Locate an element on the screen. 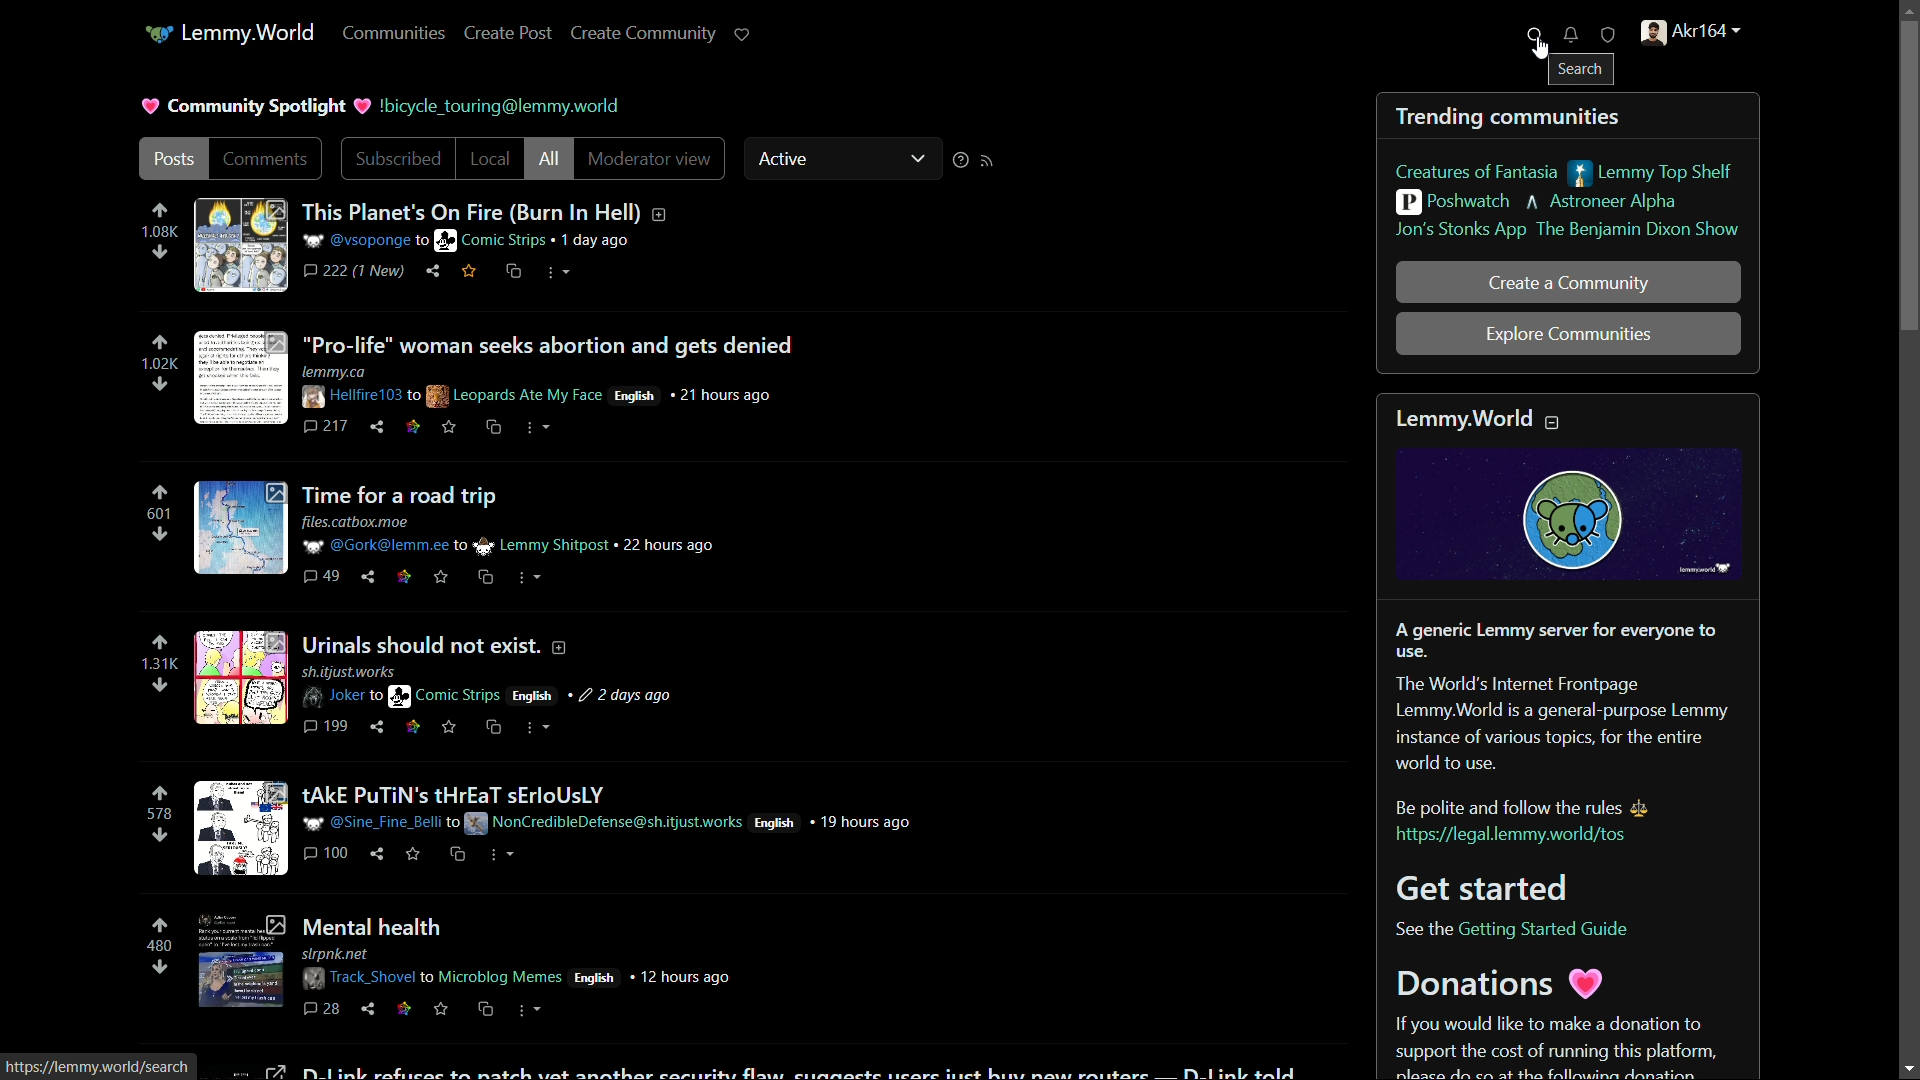 The height and width of the screenshot is (1080, 1920). unread reports is located at coordinates (1606, 35).